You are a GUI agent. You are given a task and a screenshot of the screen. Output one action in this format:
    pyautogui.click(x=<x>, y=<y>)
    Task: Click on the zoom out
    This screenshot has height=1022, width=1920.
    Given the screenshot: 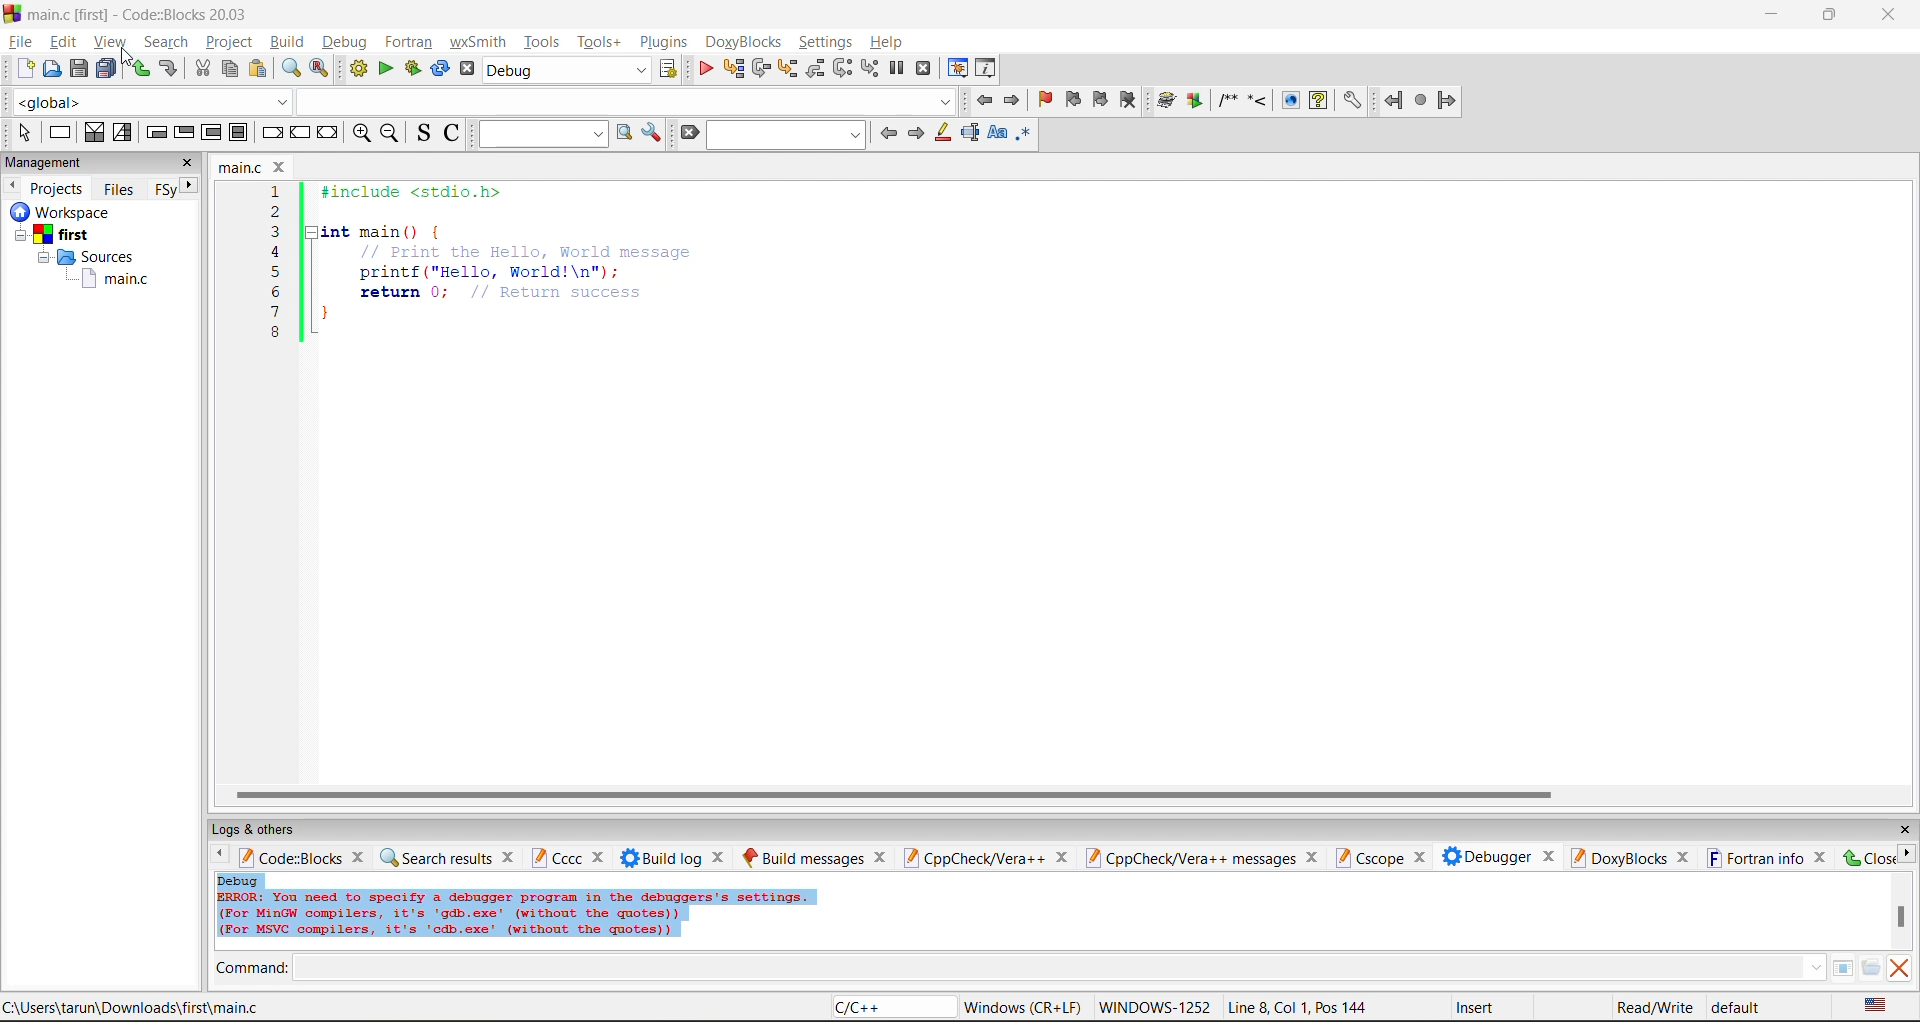 What is the action you would take?
    pyautogui.click(x=389, y=133)
    